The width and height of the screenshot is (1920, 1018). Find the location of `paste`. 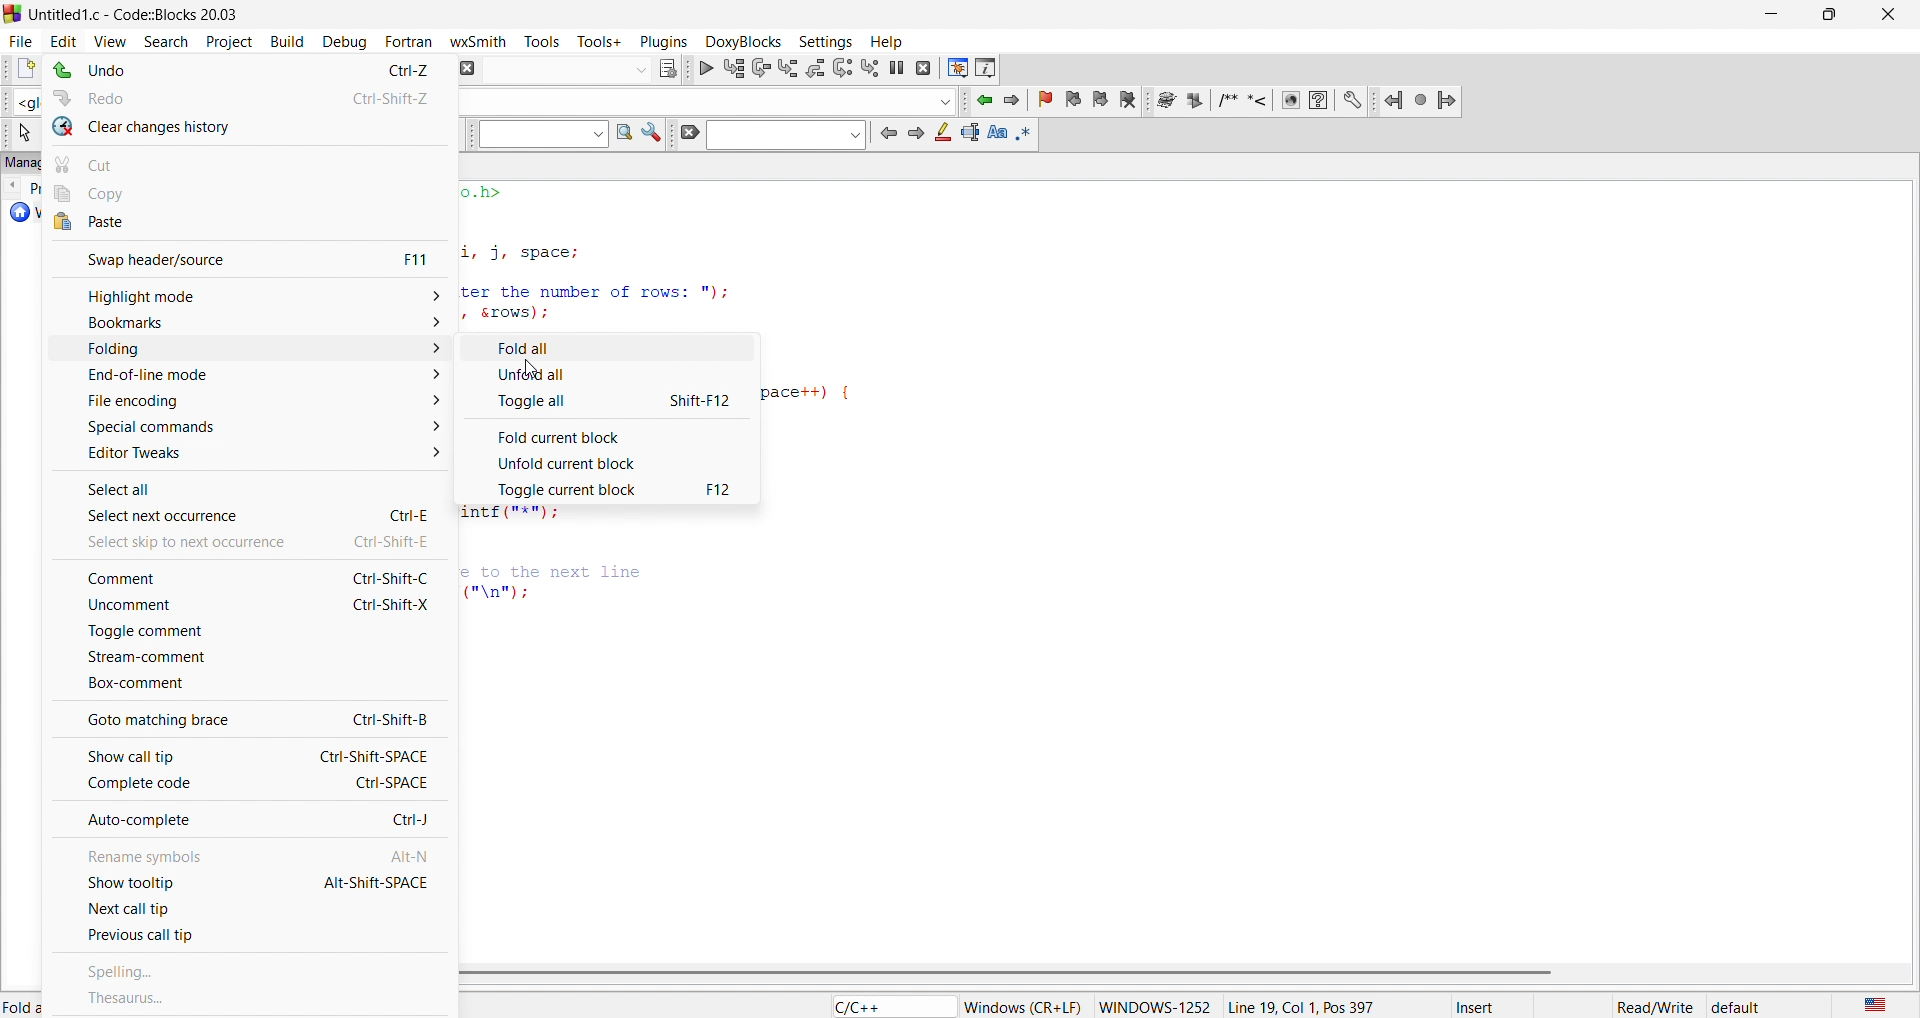

paste is located at coordinates (249, 223).